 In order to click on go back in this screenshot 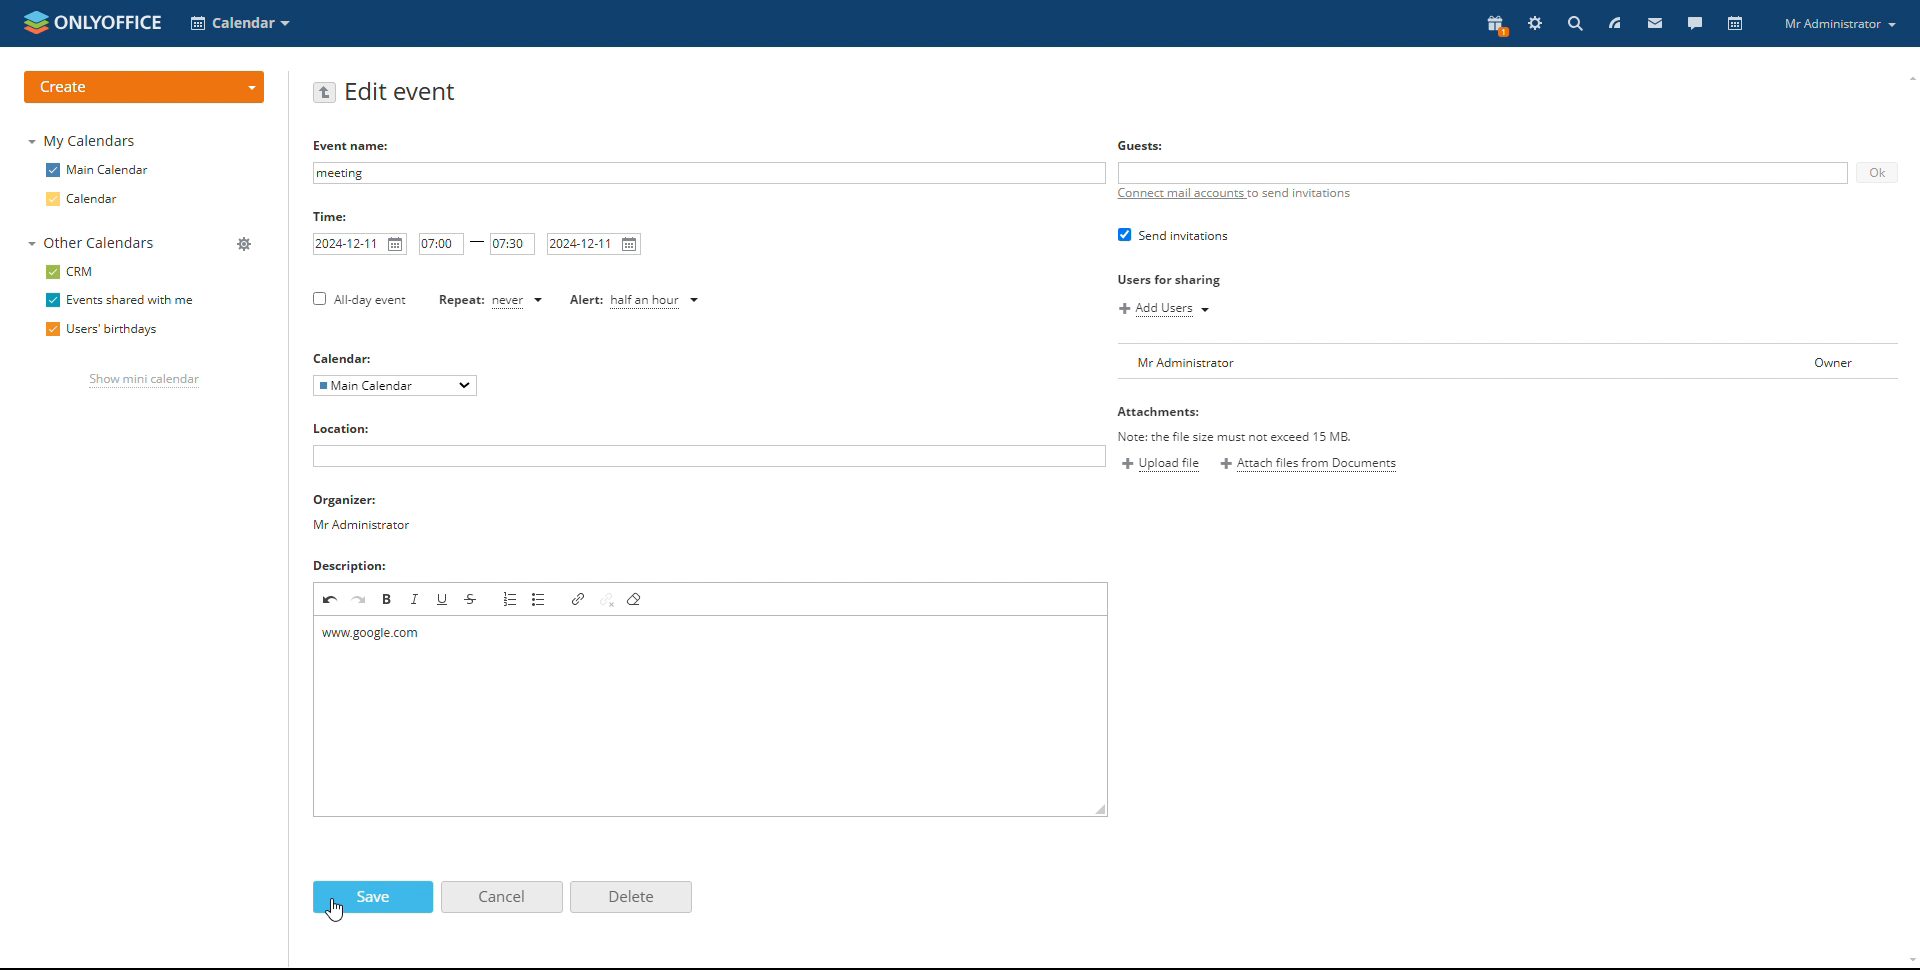, I will do `click(324, 93)`.